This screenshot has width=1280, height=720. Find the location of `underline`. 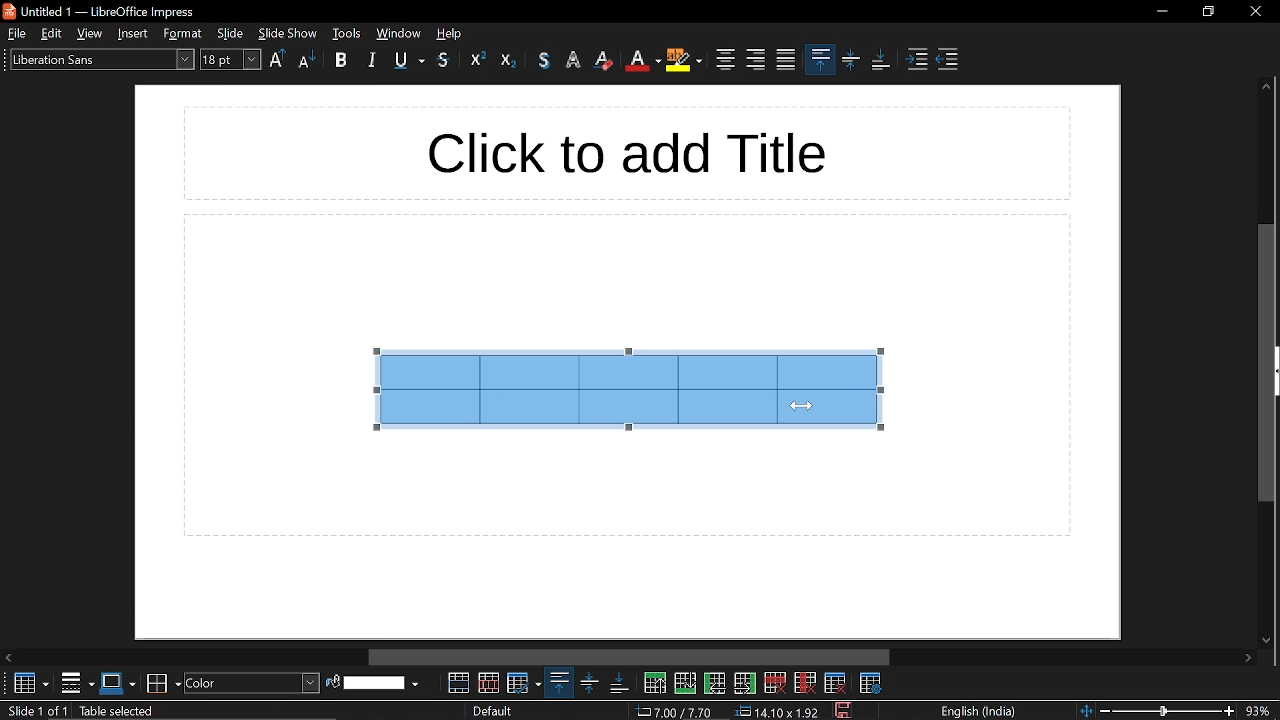

underline is located at coordinates (409, 61).